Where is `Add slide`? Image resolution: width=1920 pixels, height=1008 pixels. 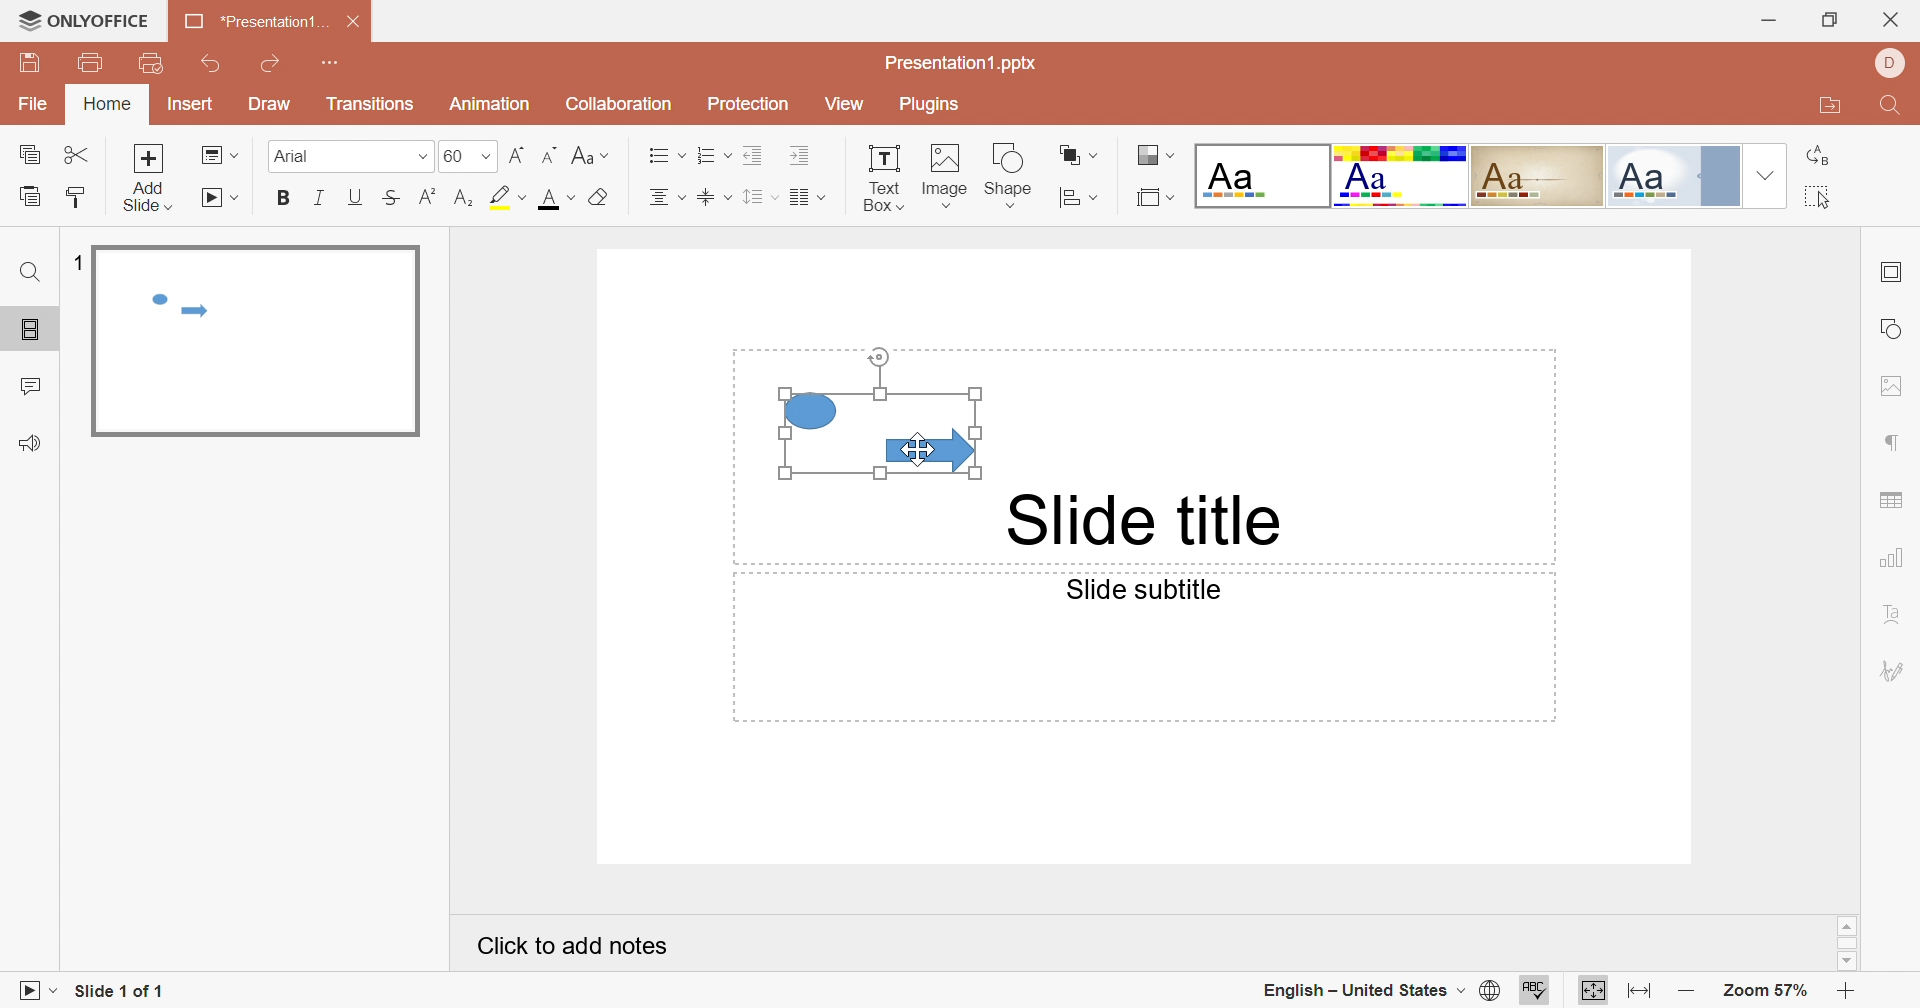 Add slide is located at coordinates (146, 180).